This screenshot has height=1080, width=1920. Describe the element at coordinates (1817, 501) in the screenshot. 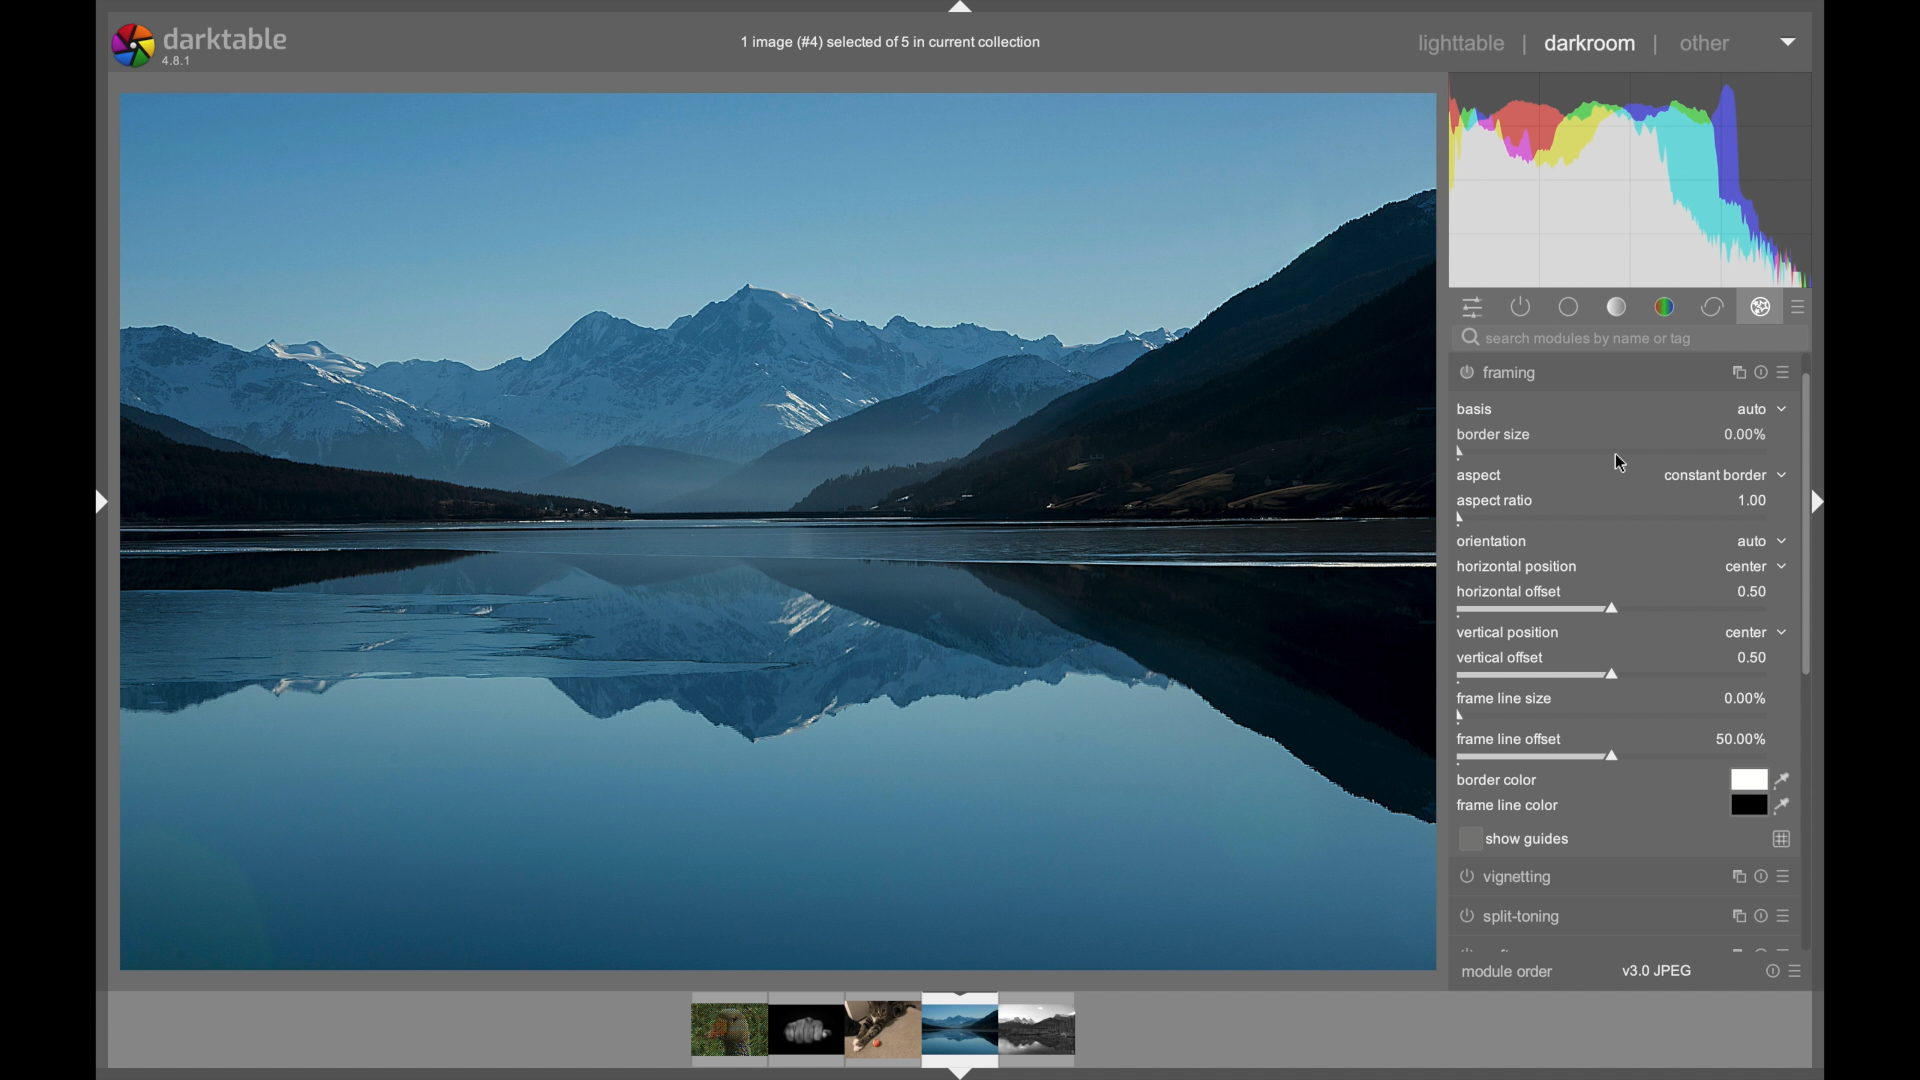

I see `` at that location.